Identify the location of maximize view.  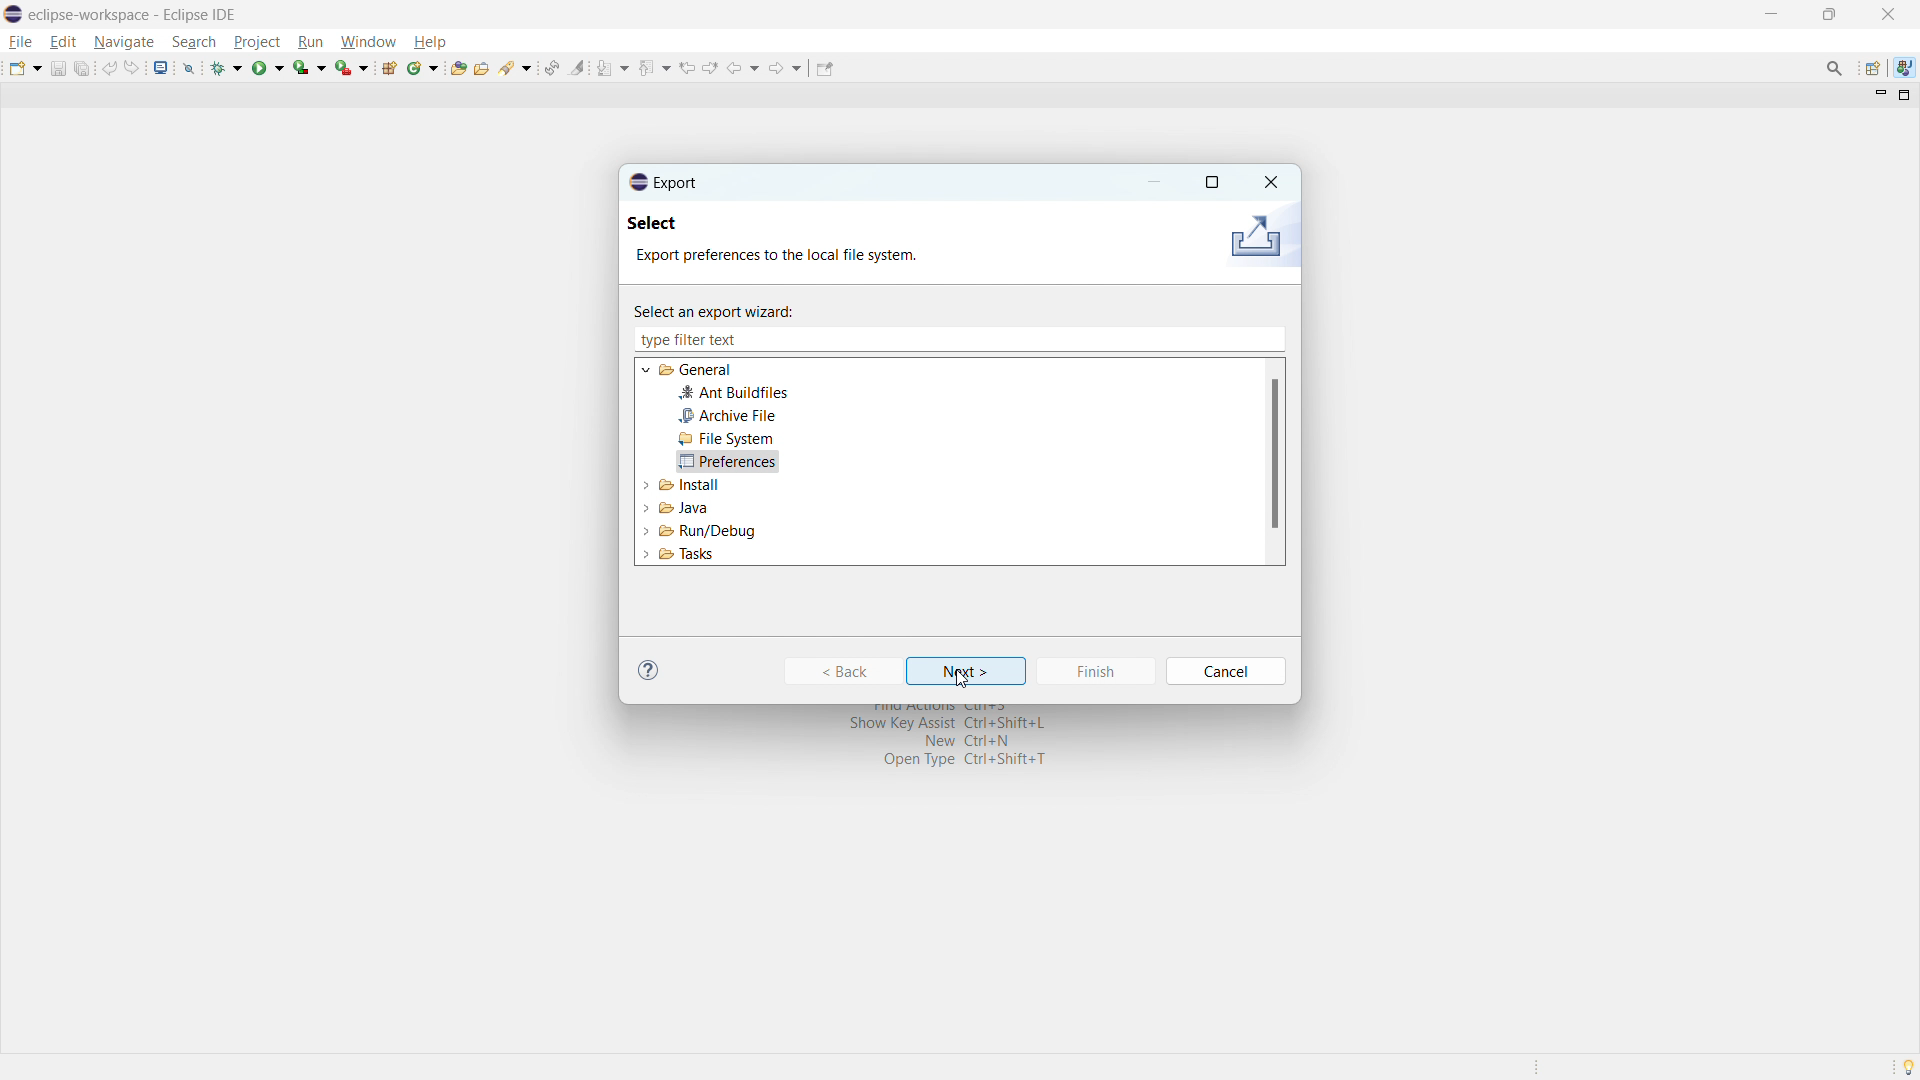
(1905, 95).